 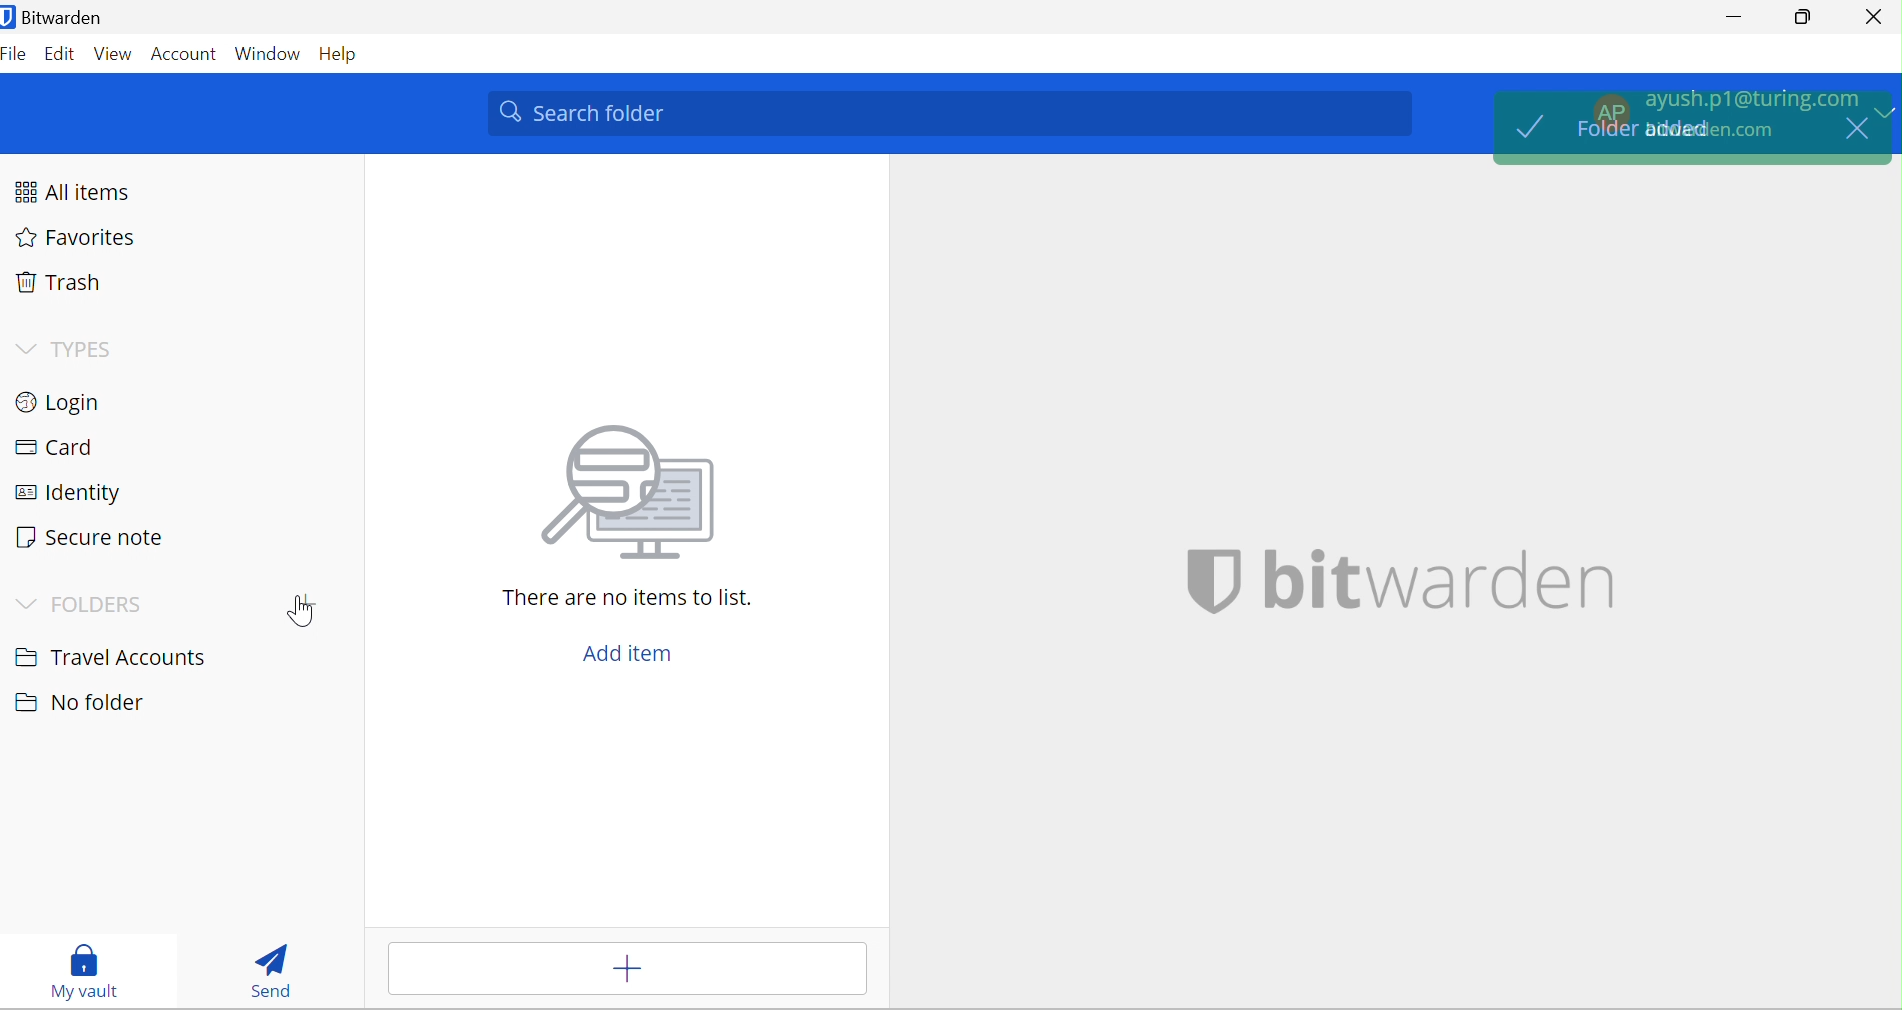 I want to click on Help, so click(x=344, y=54).